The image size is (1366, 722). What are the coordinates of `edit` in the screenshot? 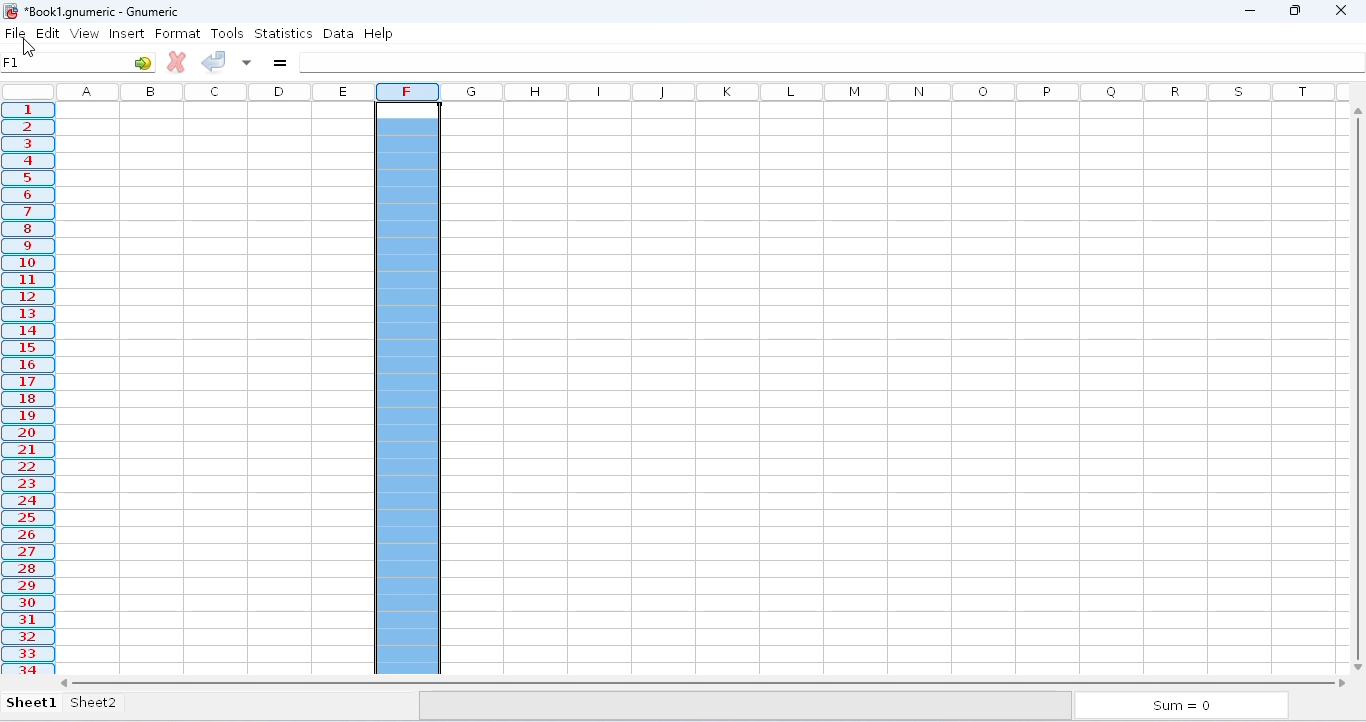 It's located at (51, 32).